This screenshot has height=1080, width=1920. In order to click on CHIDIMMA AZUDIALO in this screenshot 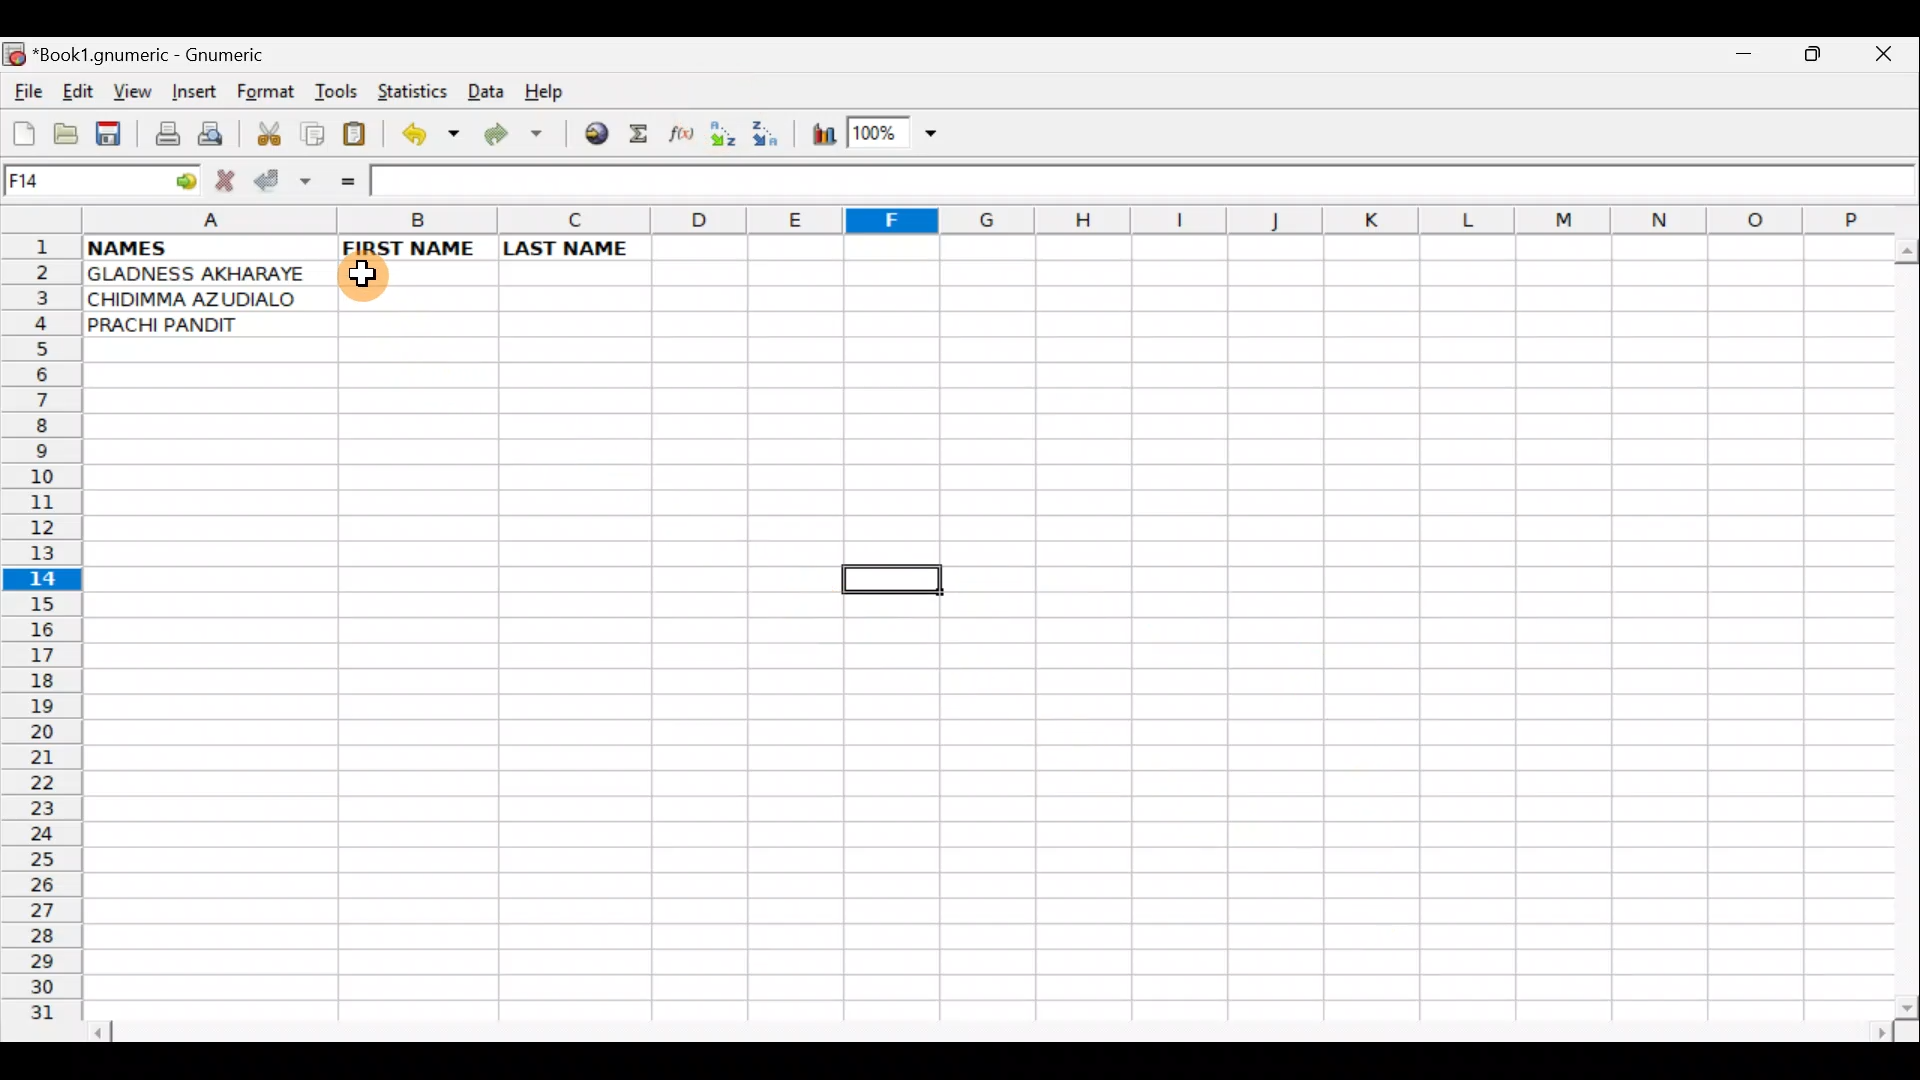, I will do `click(206, 300)`.